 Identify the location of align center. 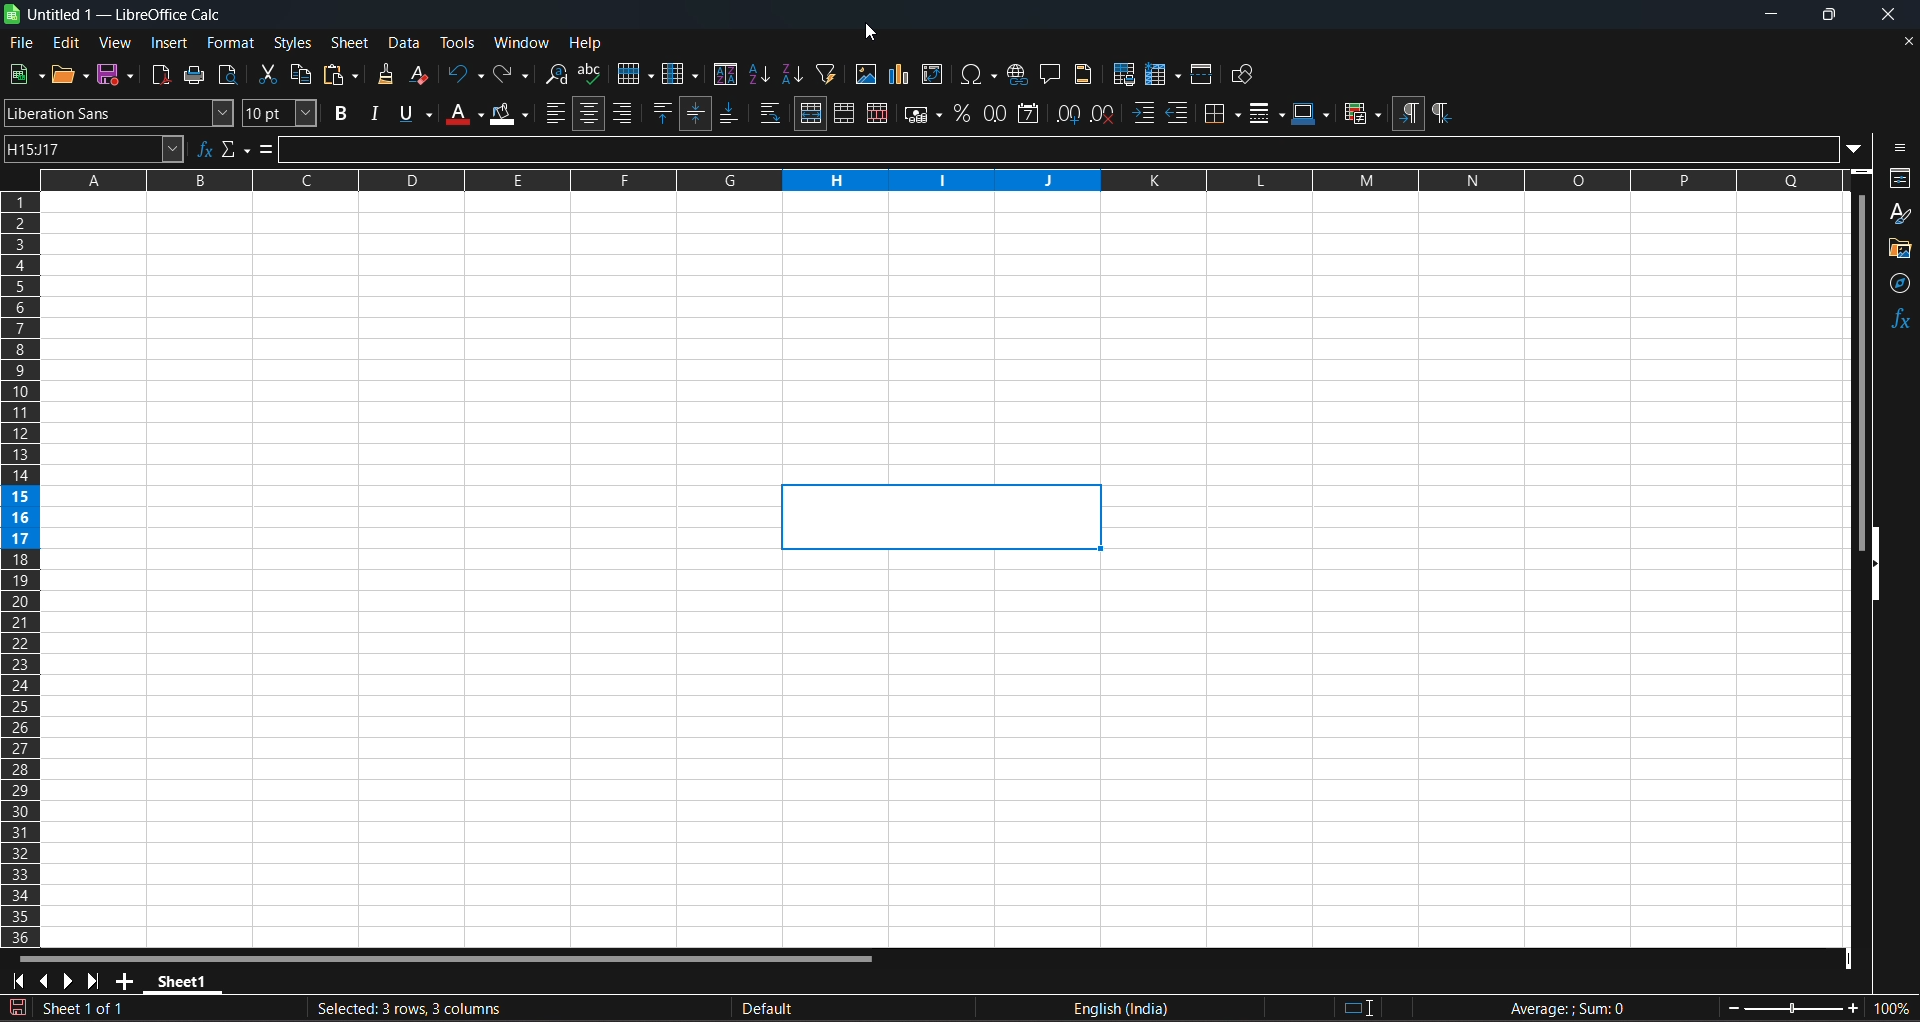
(593, 112).